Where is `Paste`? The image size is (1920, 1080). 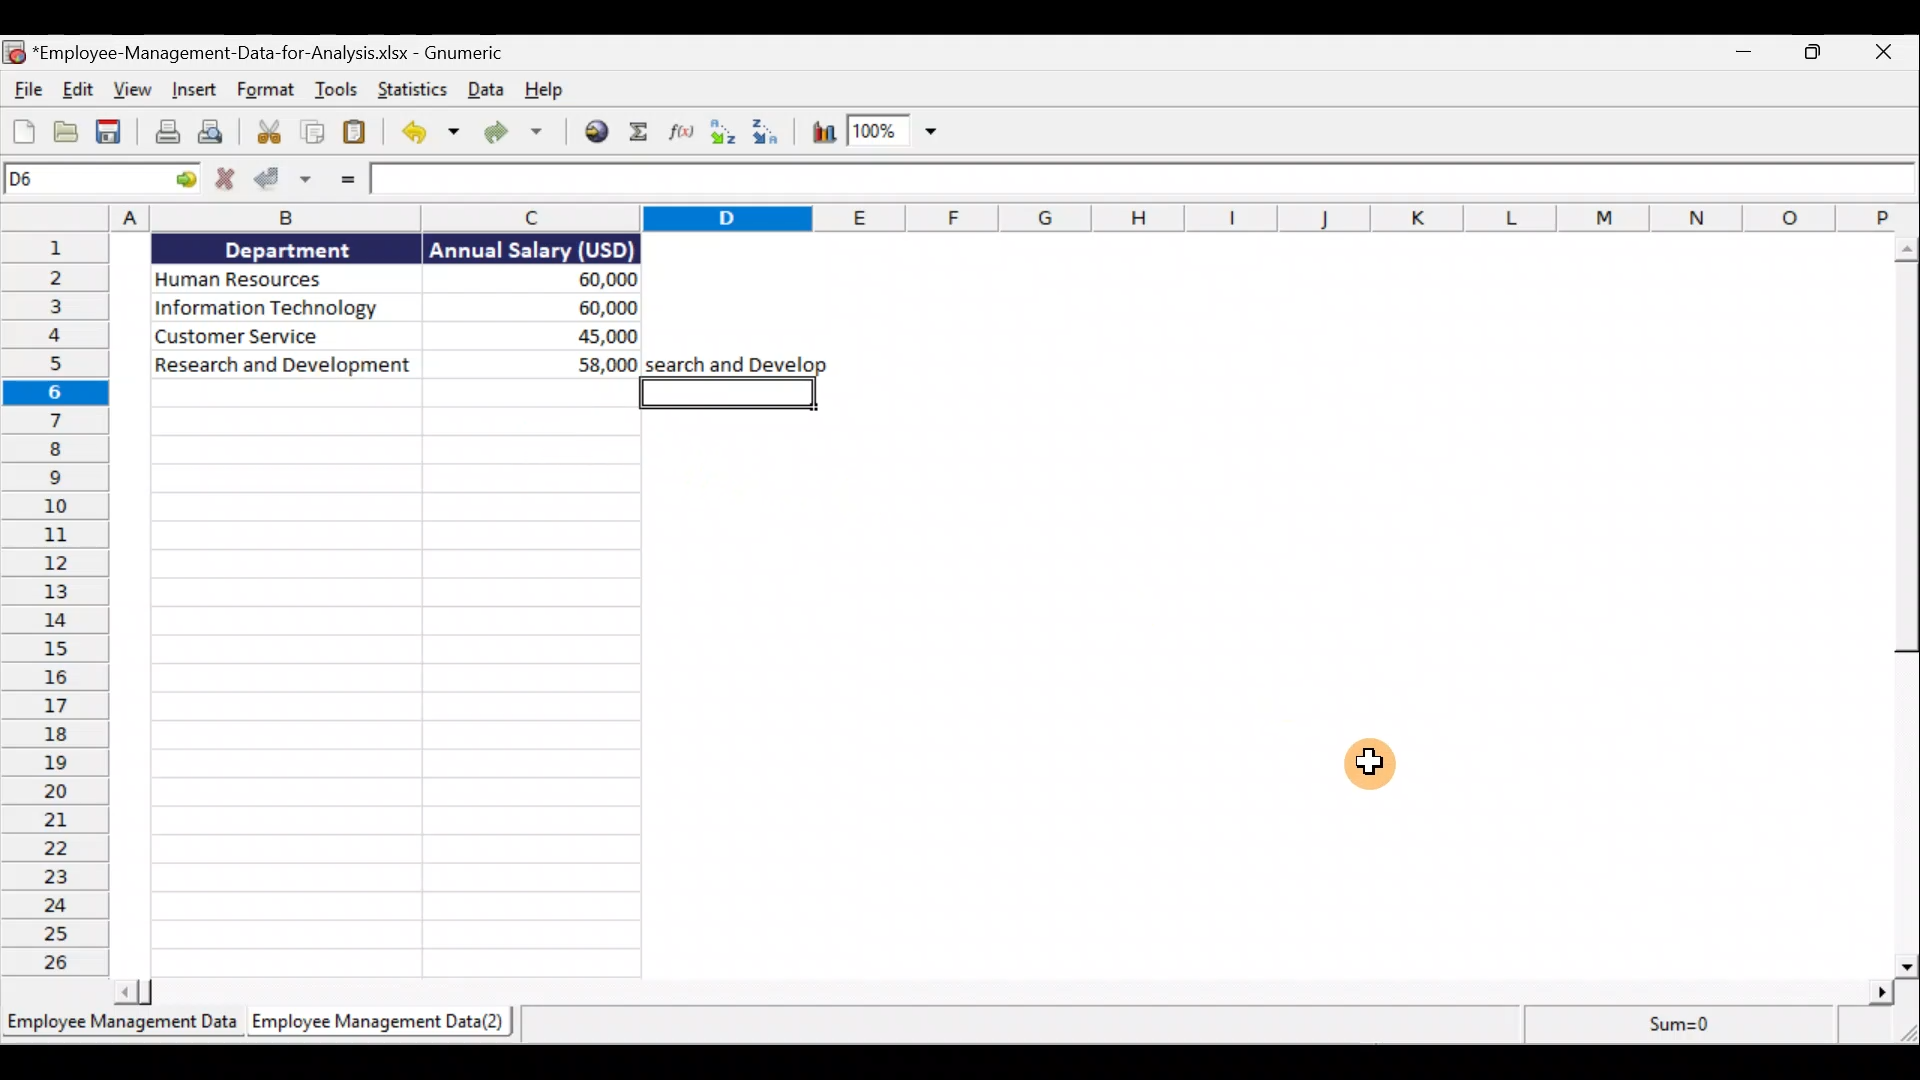 Paste is located at coordinates (356, 131).